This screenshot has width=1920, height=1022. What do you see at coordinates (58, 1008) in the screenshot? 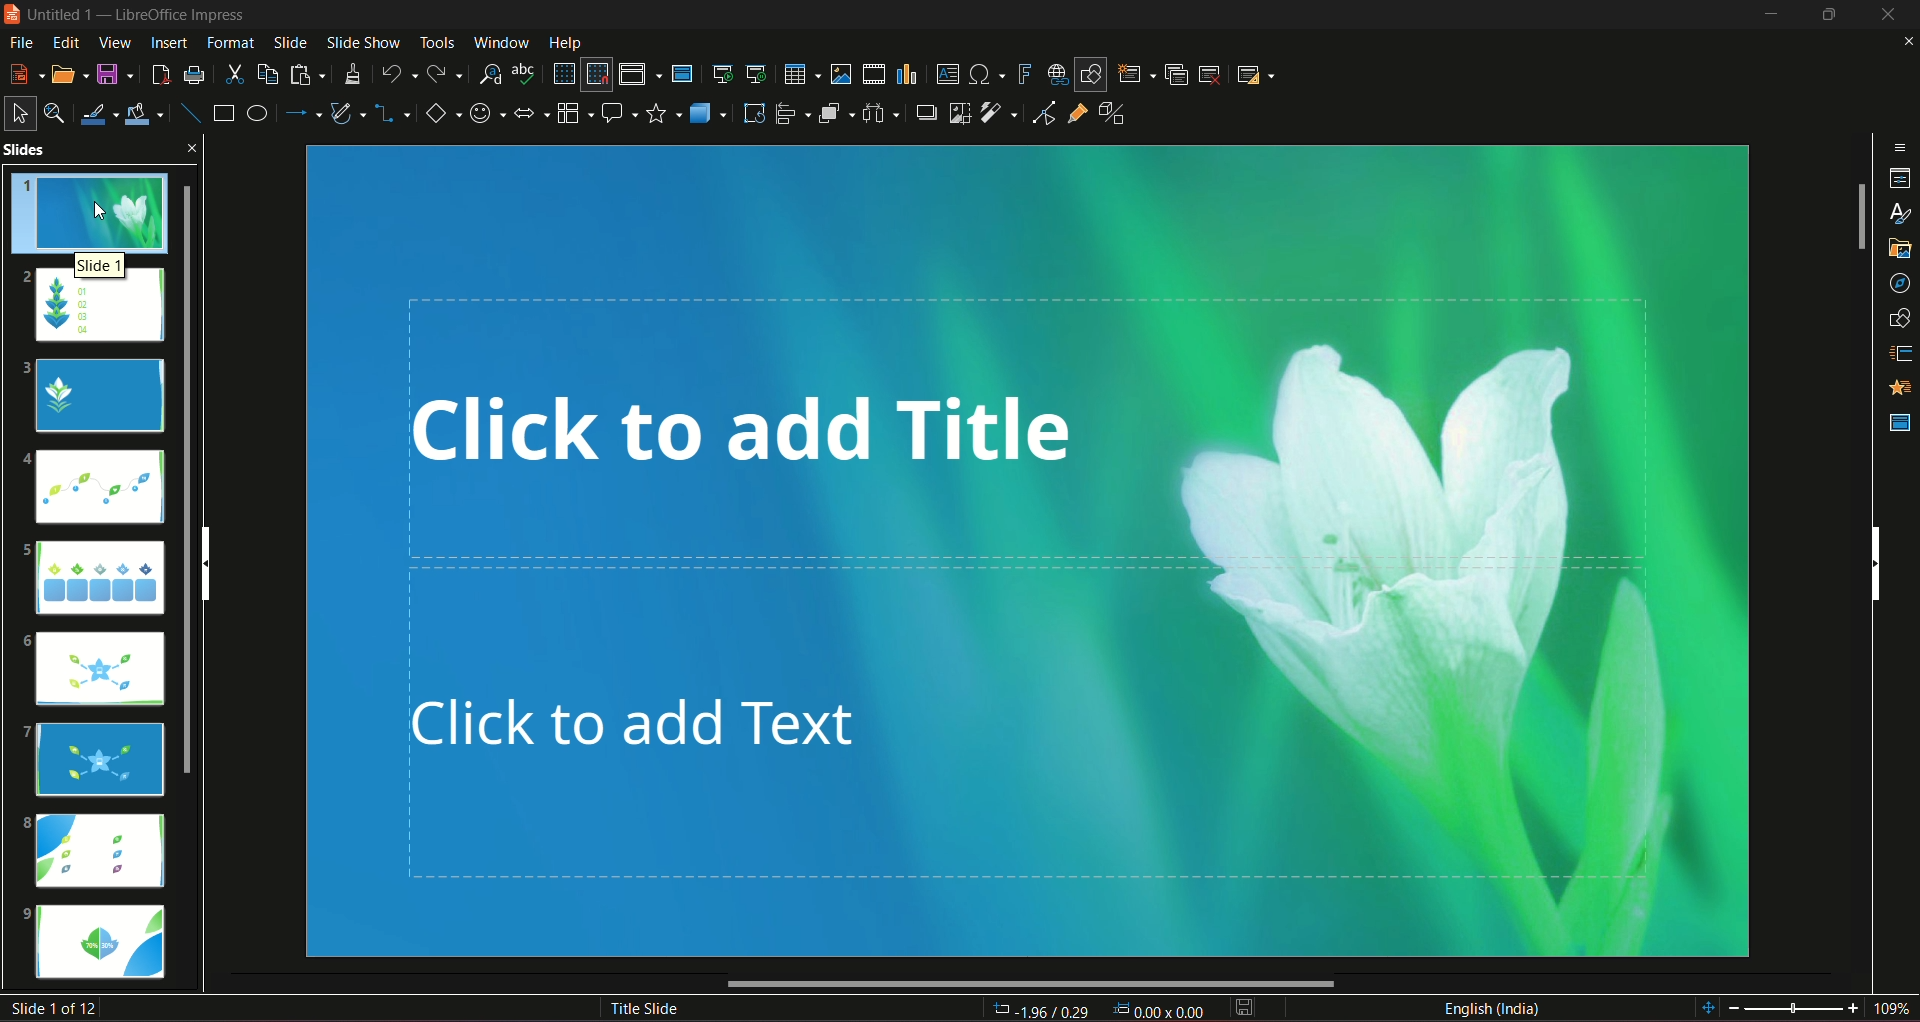
I see `slide number` at bounding box center [58, 1008].